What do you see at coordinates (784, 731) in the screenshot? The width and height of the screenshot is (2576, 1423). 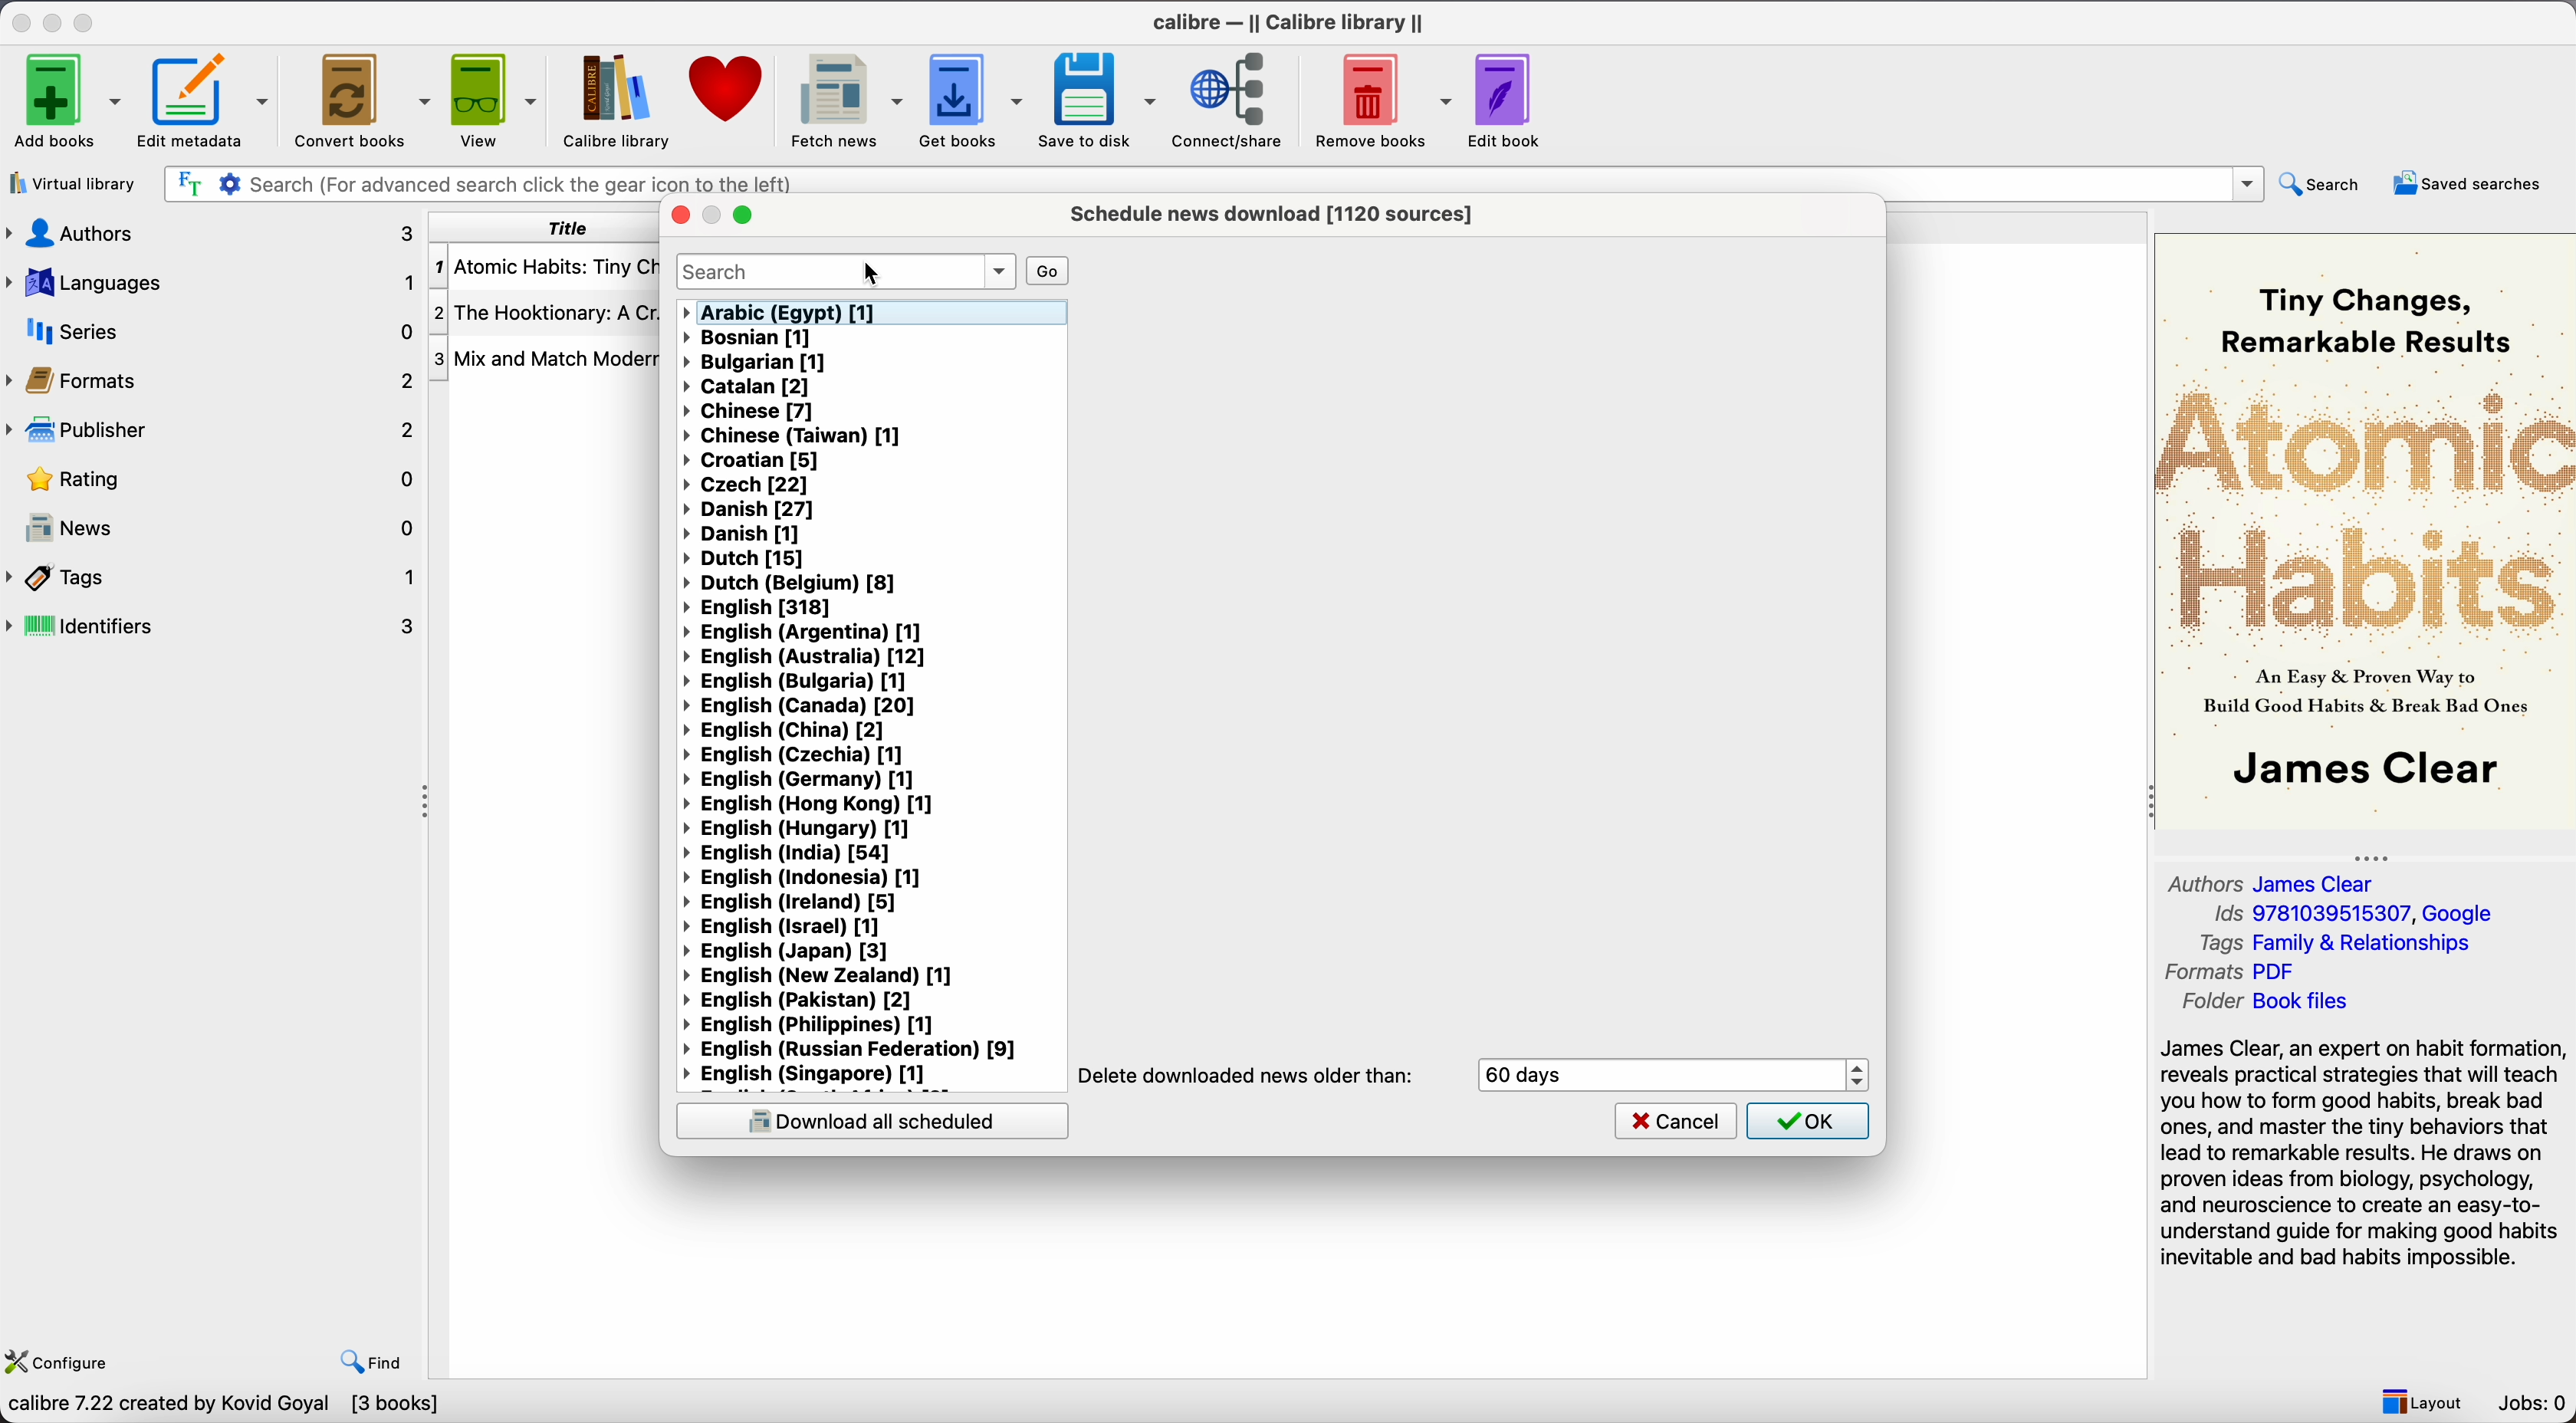 I see `English (China) [2]` at bounding box center [784, 731].